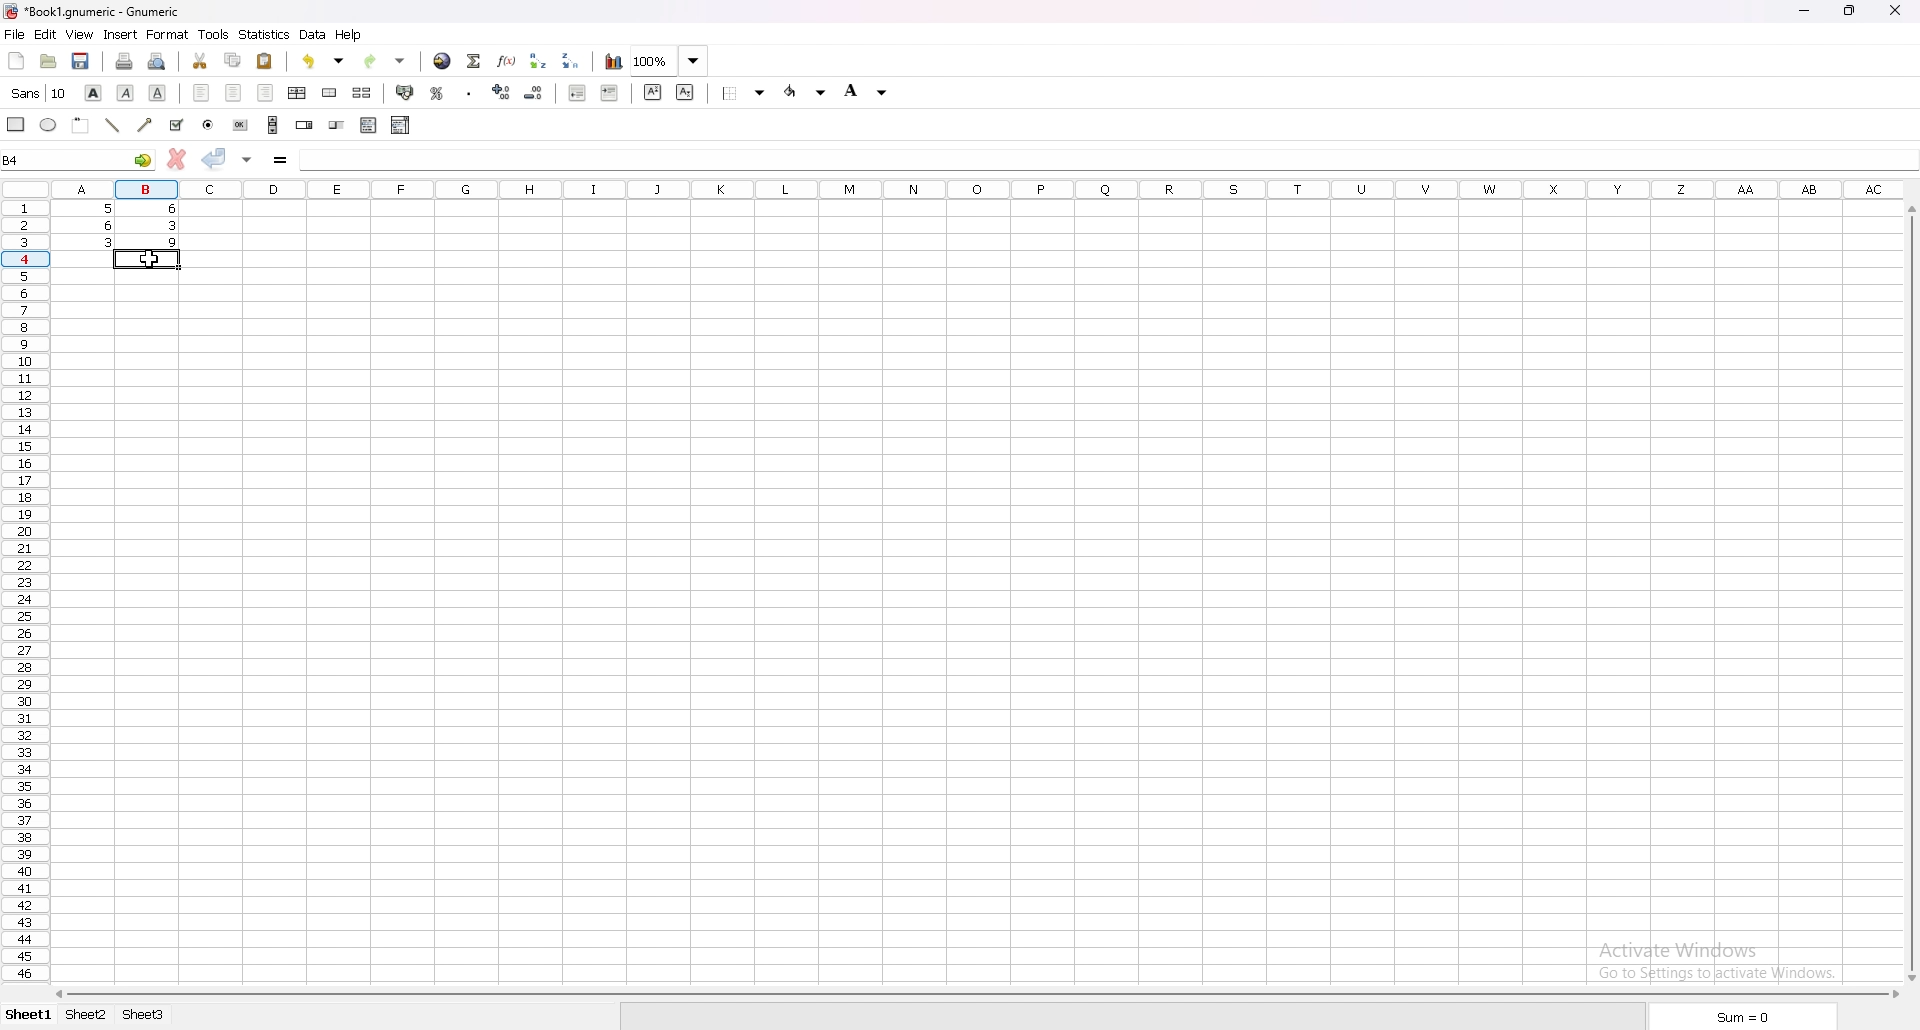 Image resolution: width=1920 pixels, height=1030 pixels. Describe the element at coordinates (48, 124) in the screenshot. I see `ellipse` at that location.